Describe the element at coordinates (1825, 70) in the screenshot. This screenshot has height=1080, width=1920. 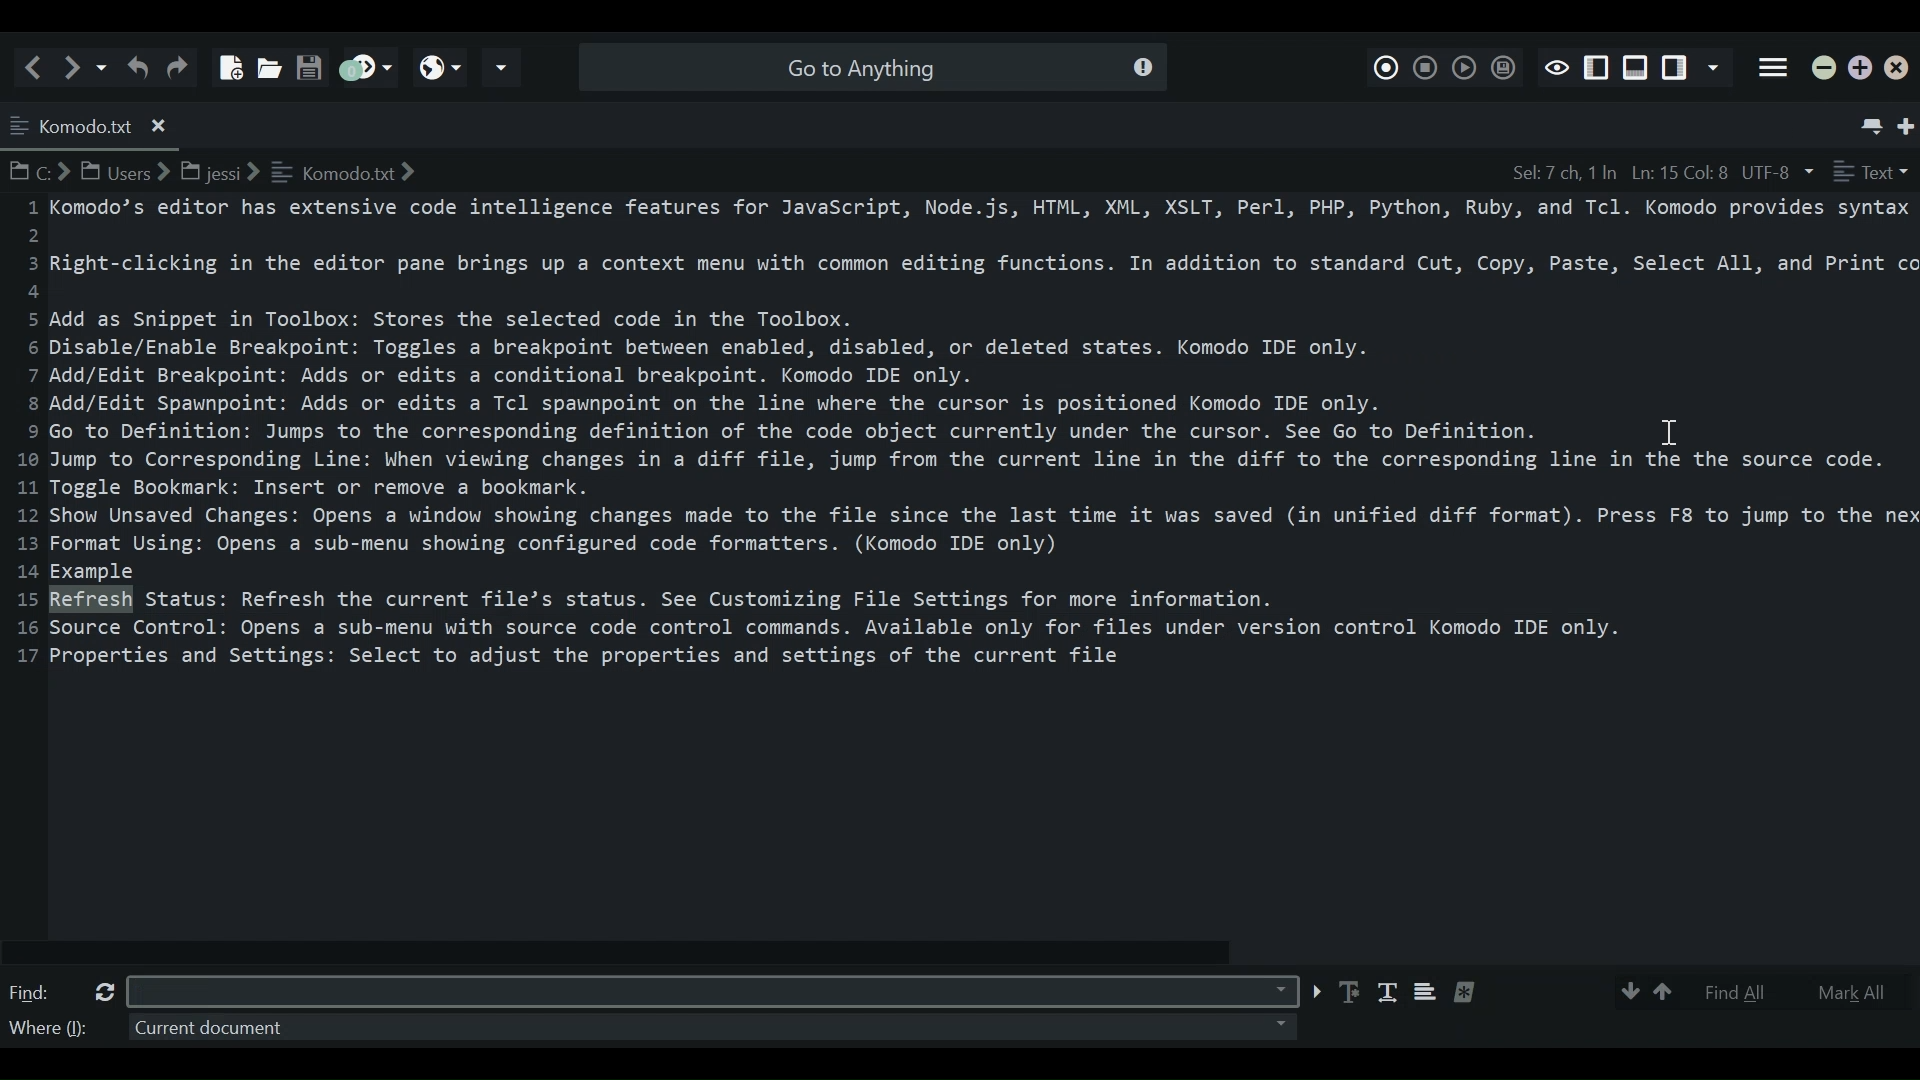
I see `minimize` at that location.